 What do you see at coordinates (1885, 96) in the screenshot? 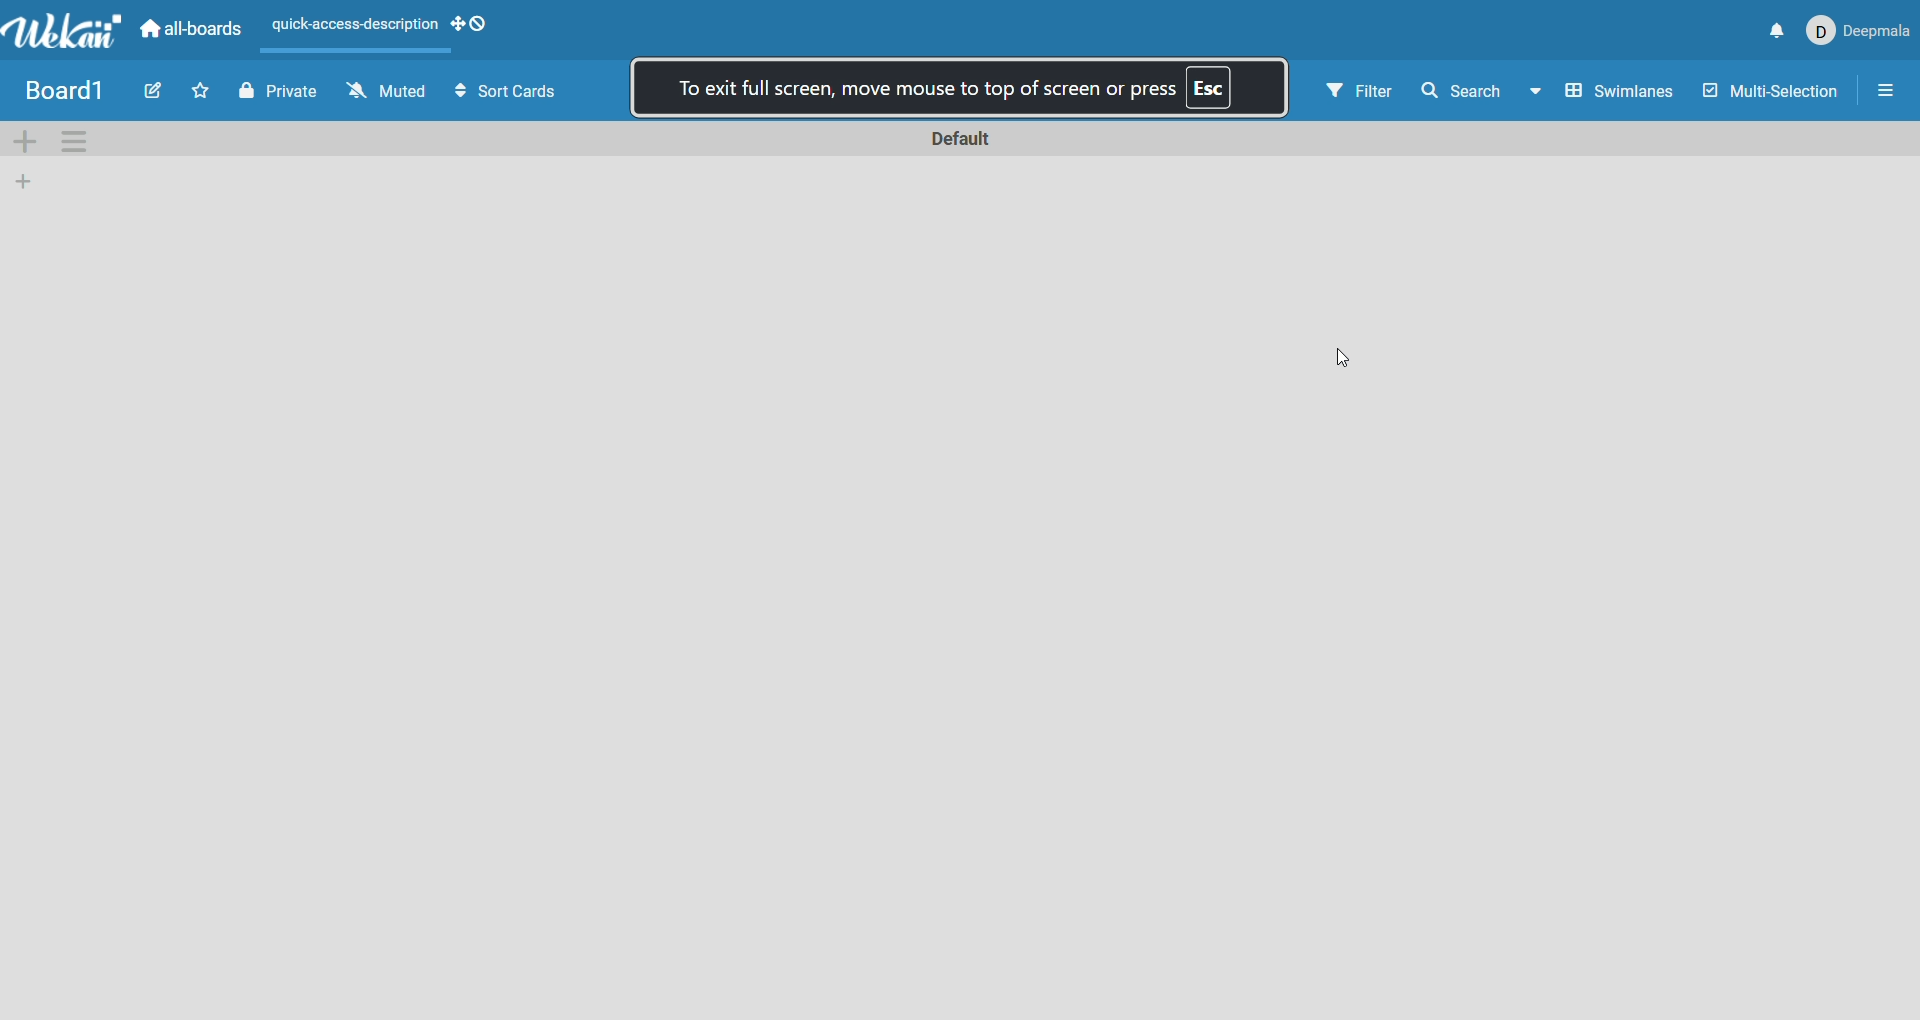
I see `more options` at bounding box center [1885, 96].